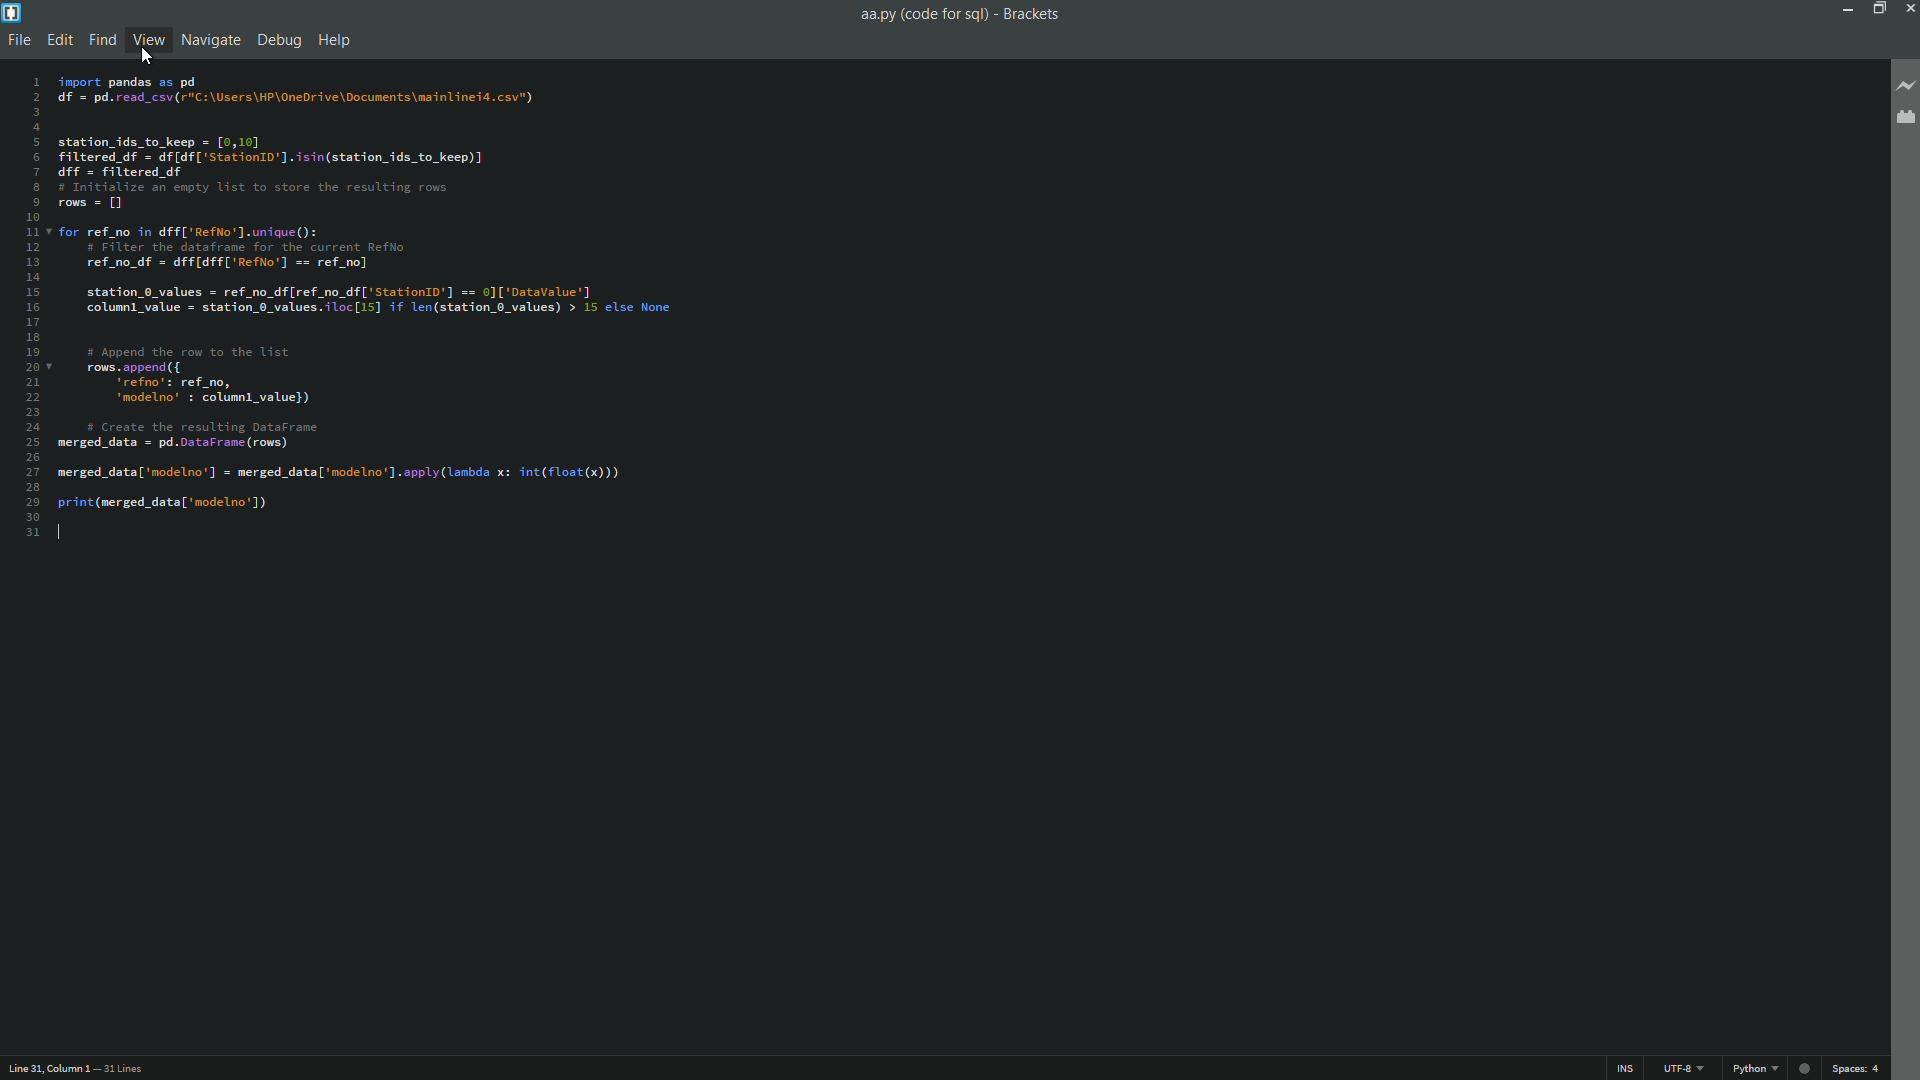 The image size is (1920, 1080). I want to click on navigate menu, so click(211, 40).